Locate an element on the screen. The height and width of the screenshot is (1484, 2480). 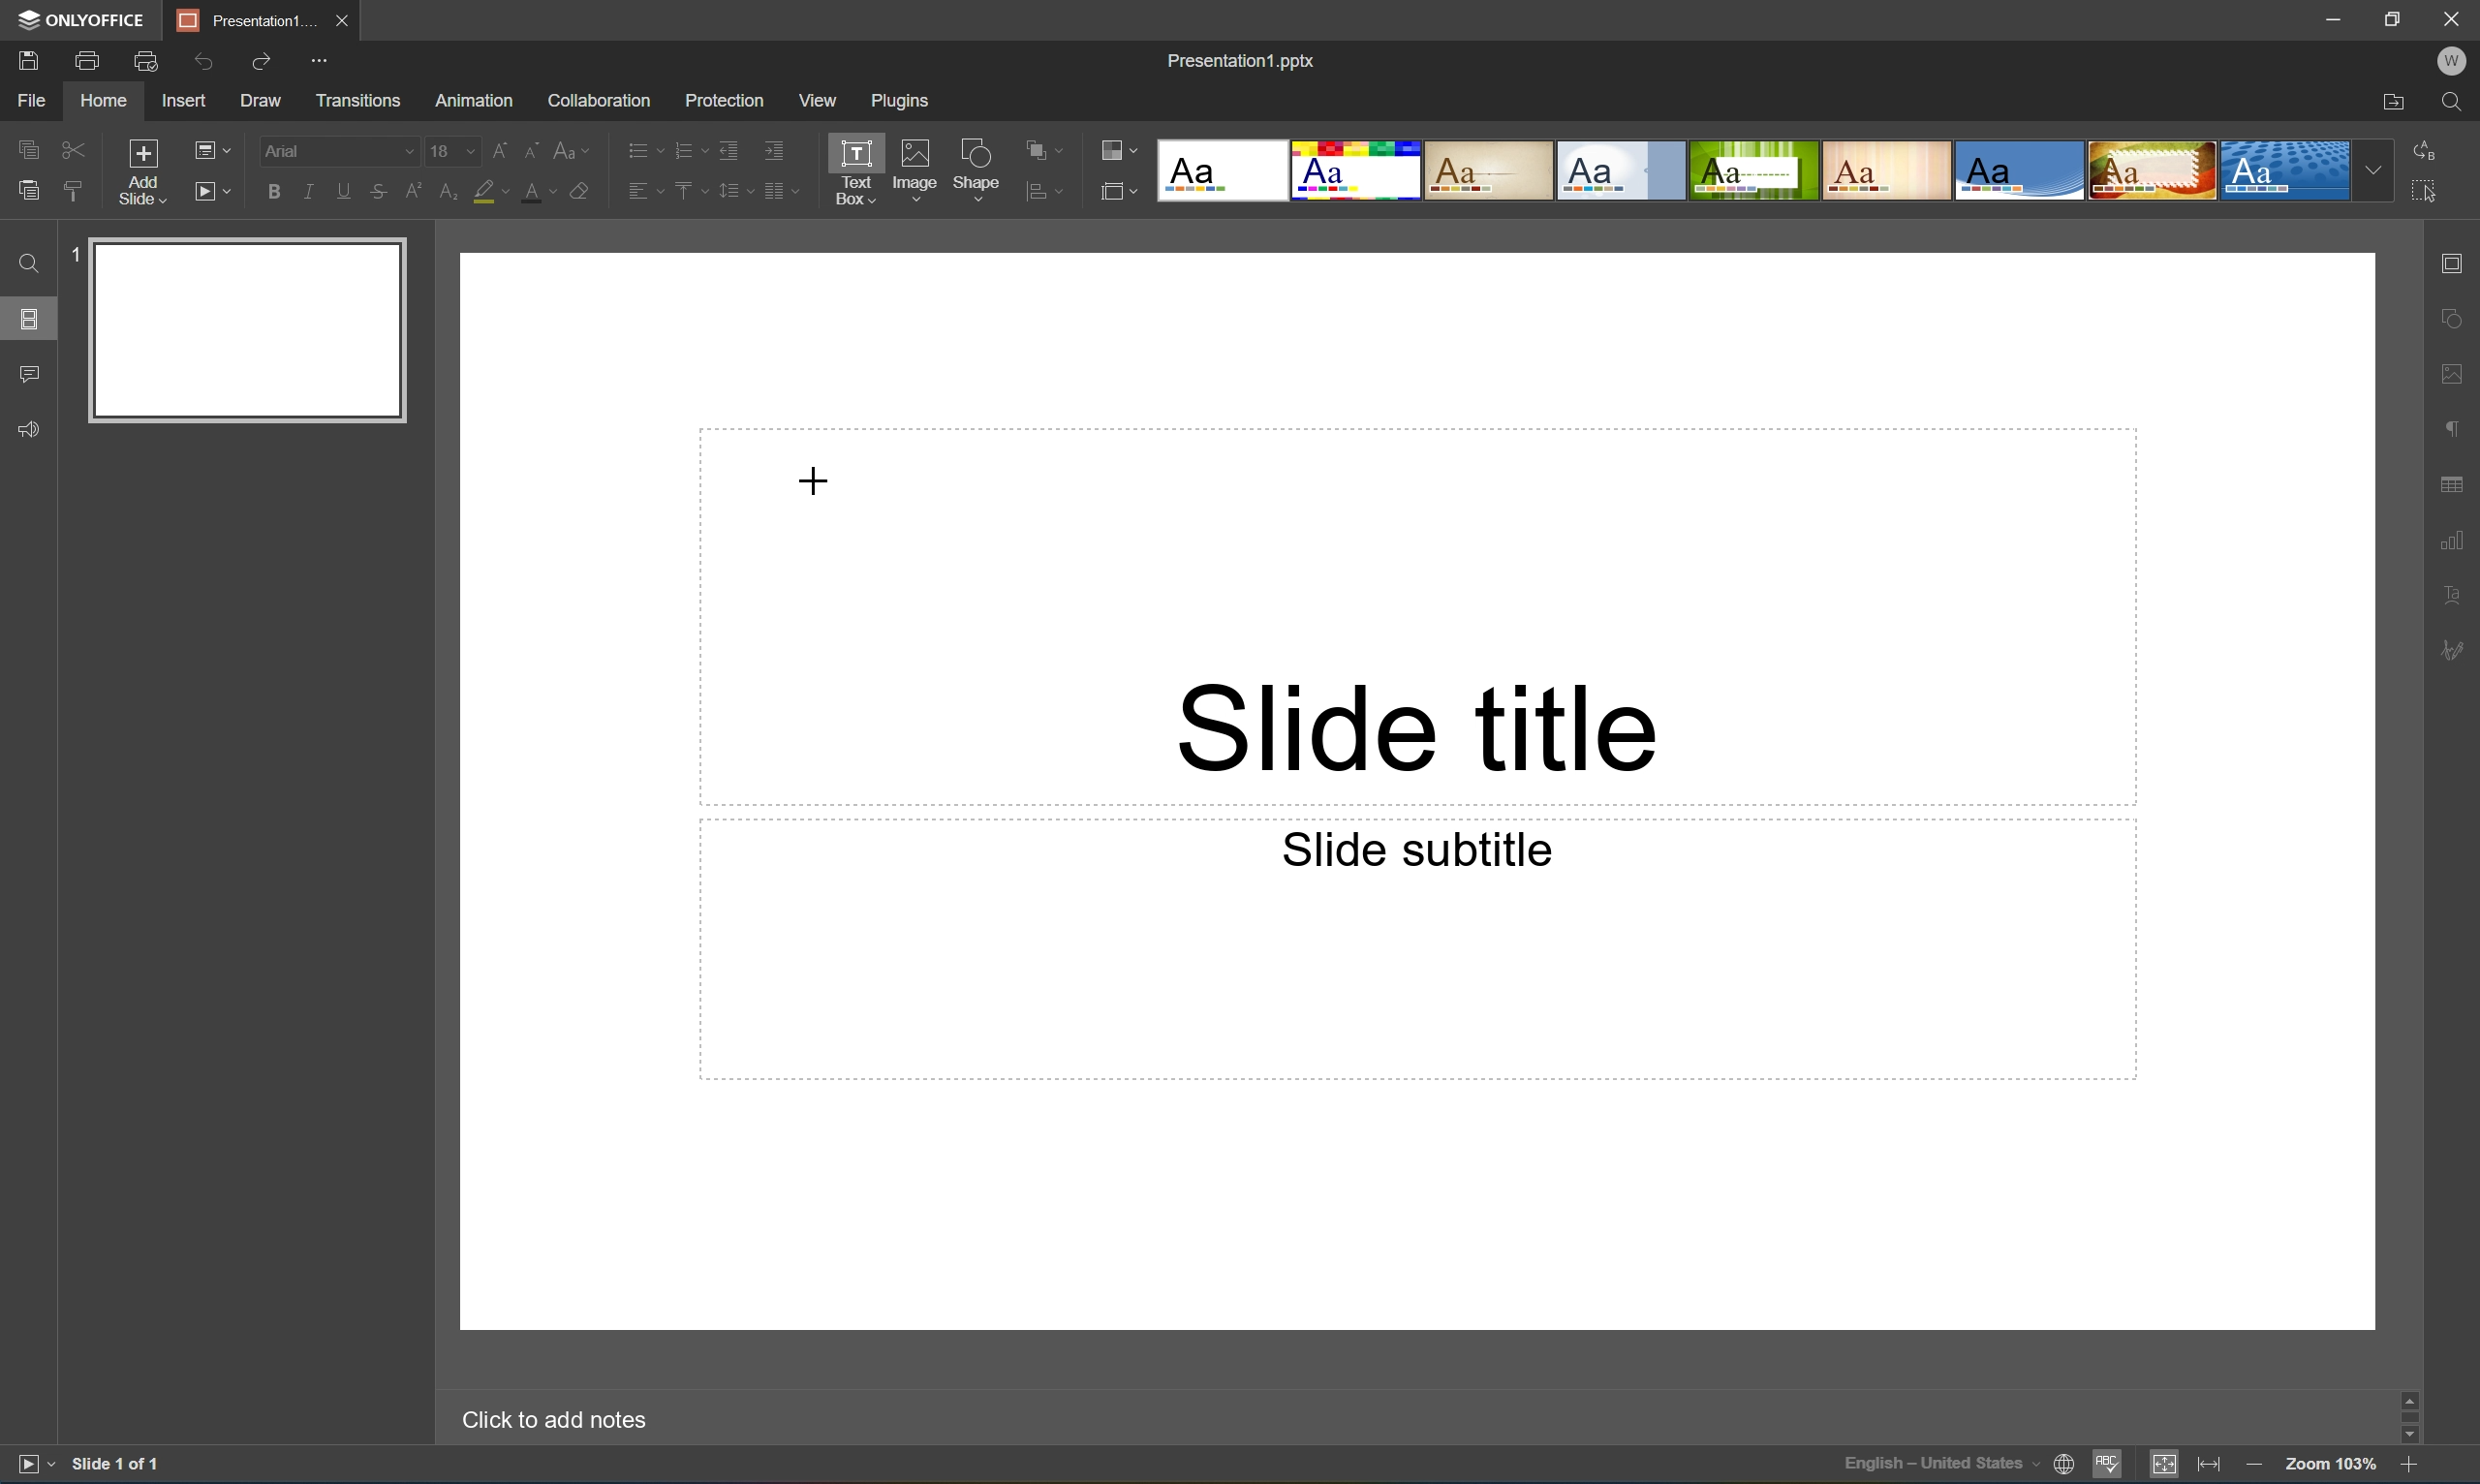
Customize quick access toolbar is located at coordinates (326, 58).